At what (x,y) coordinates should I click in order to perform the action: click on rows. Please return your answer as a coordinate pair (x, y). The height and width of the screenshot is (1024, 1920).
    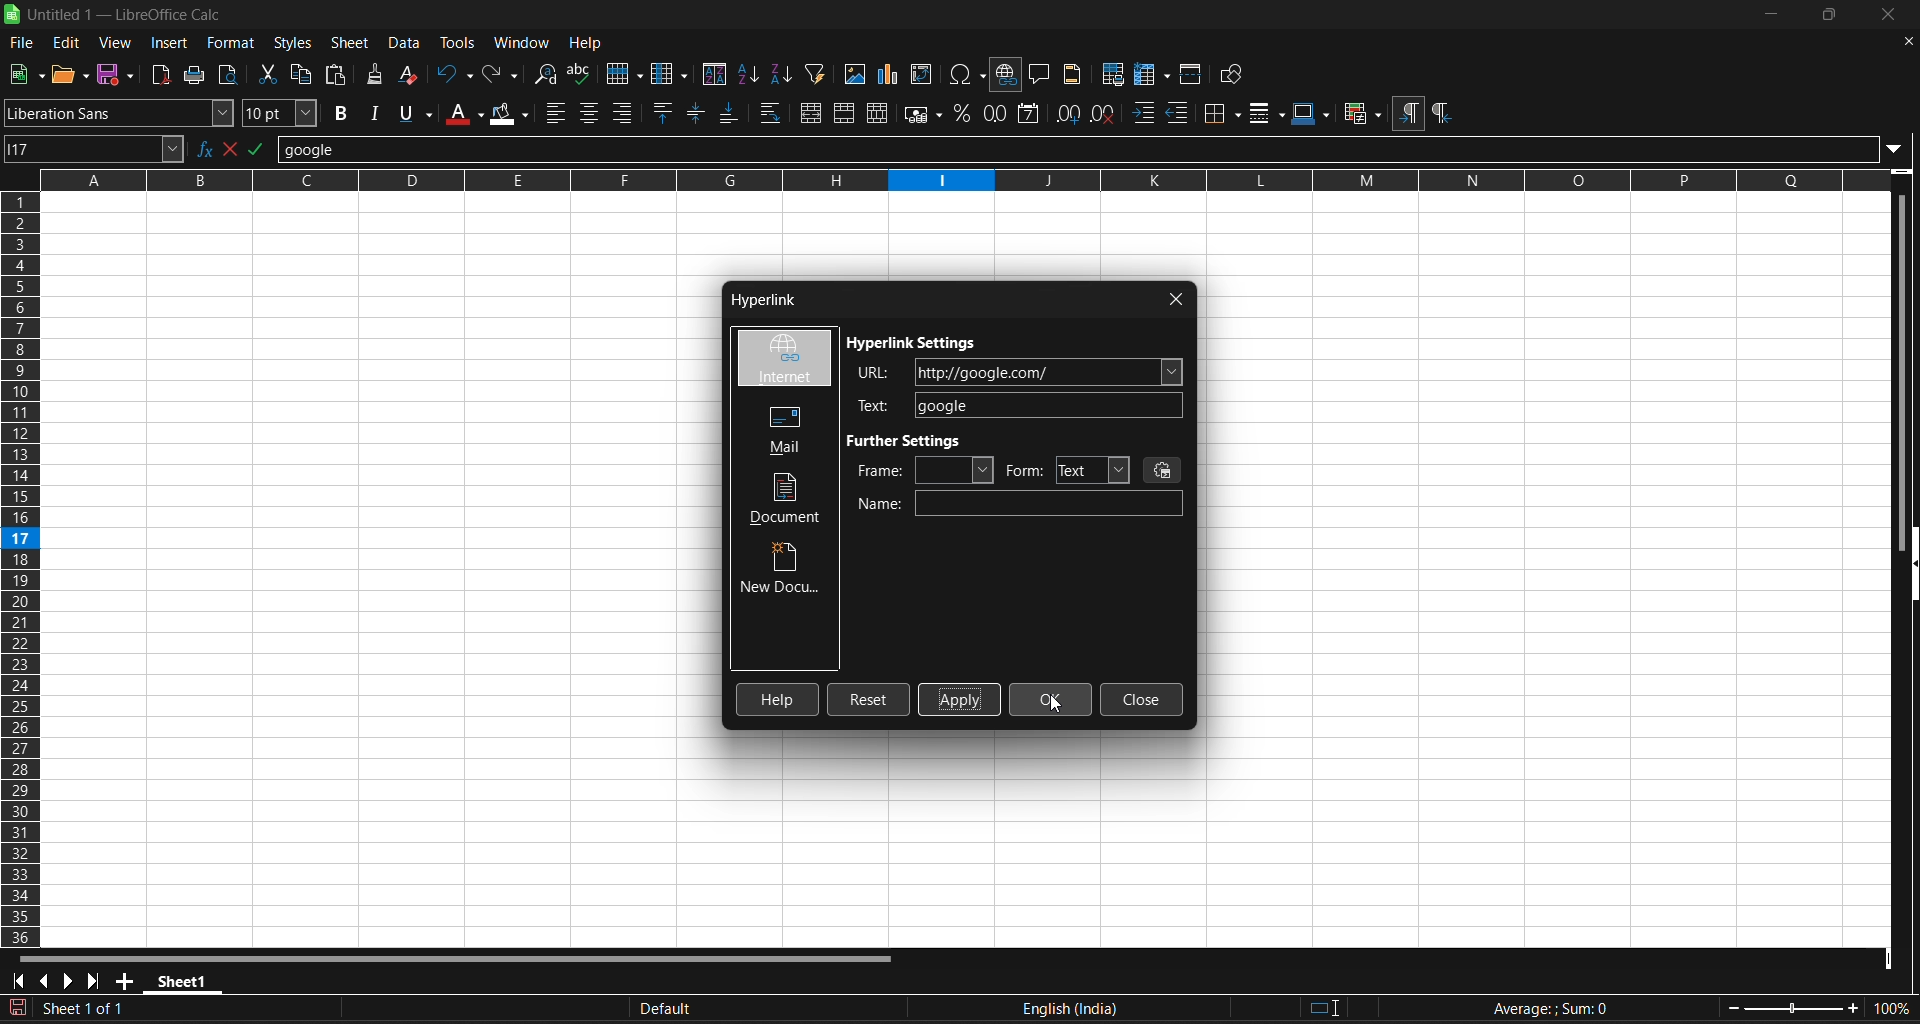
    Looking at the image, I should click on (951, 187).